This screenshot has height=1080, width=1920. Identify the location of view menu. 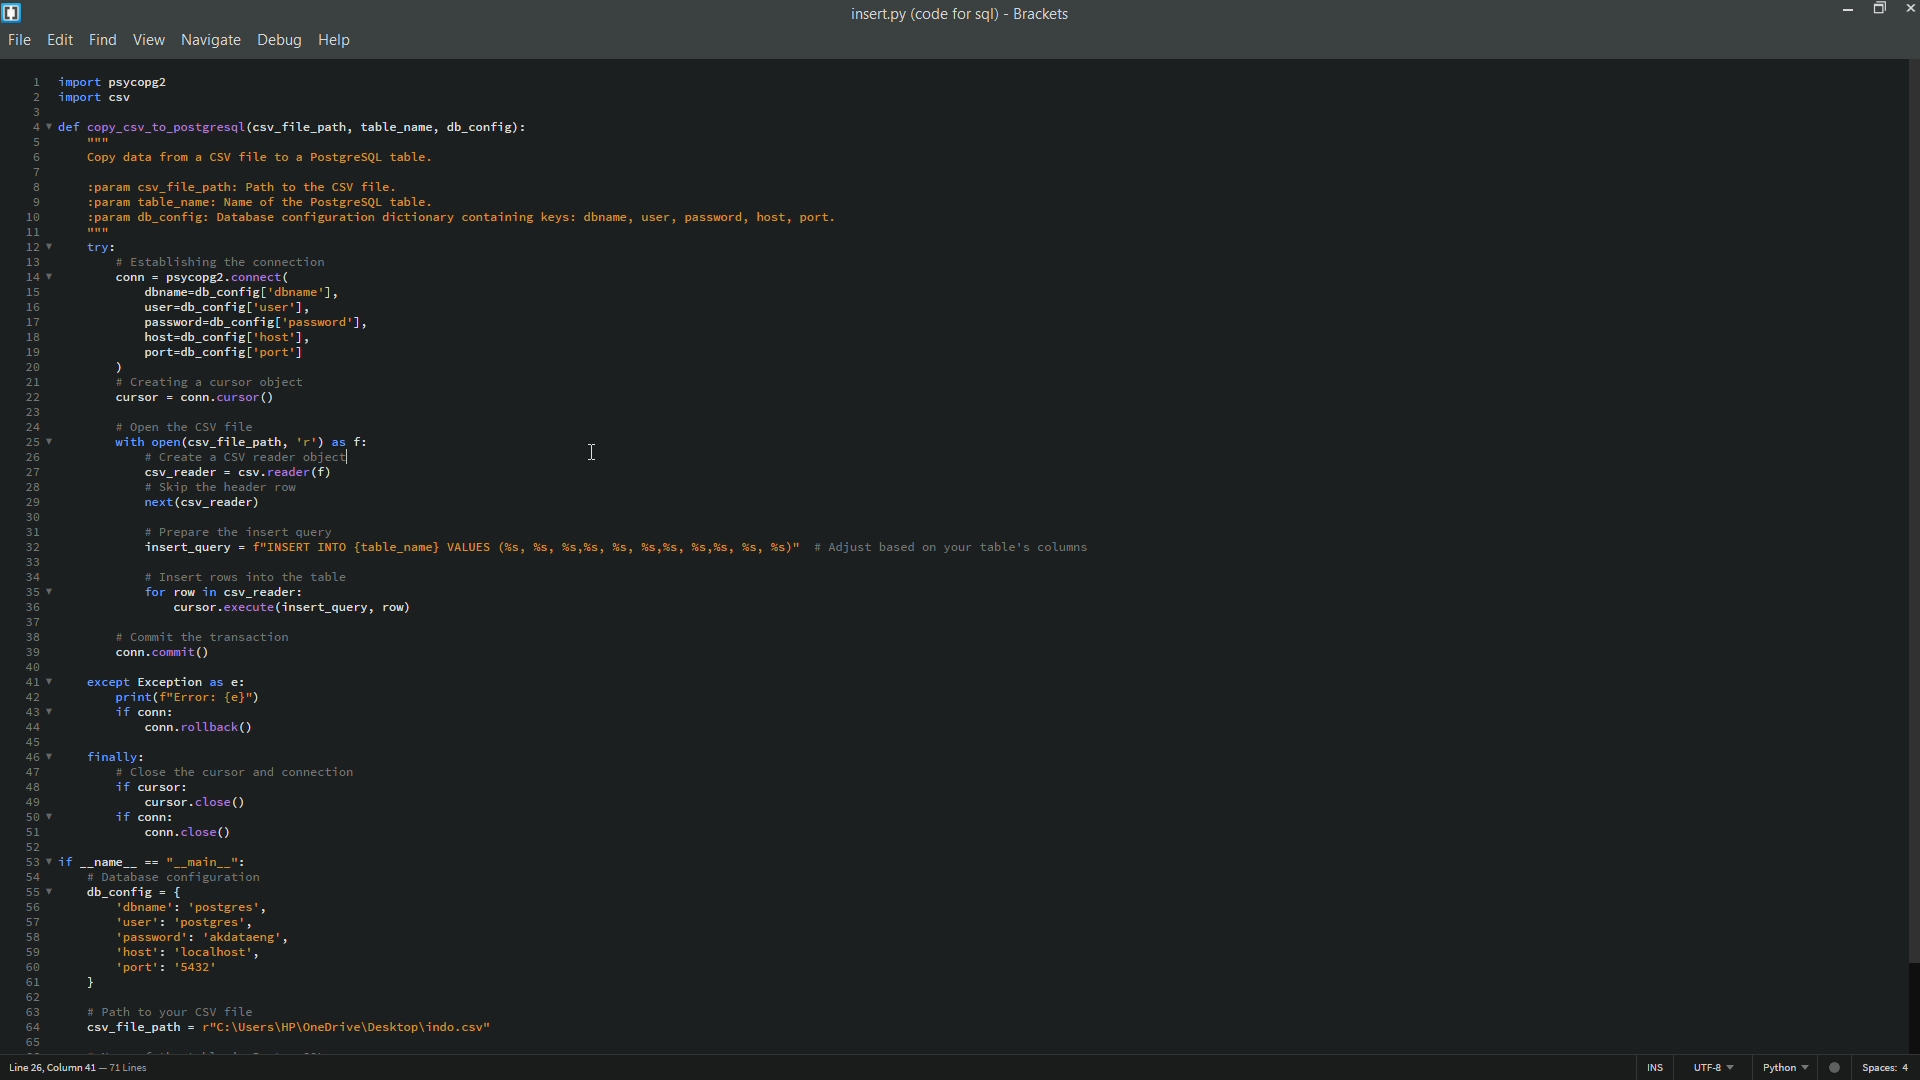
(145, 40).